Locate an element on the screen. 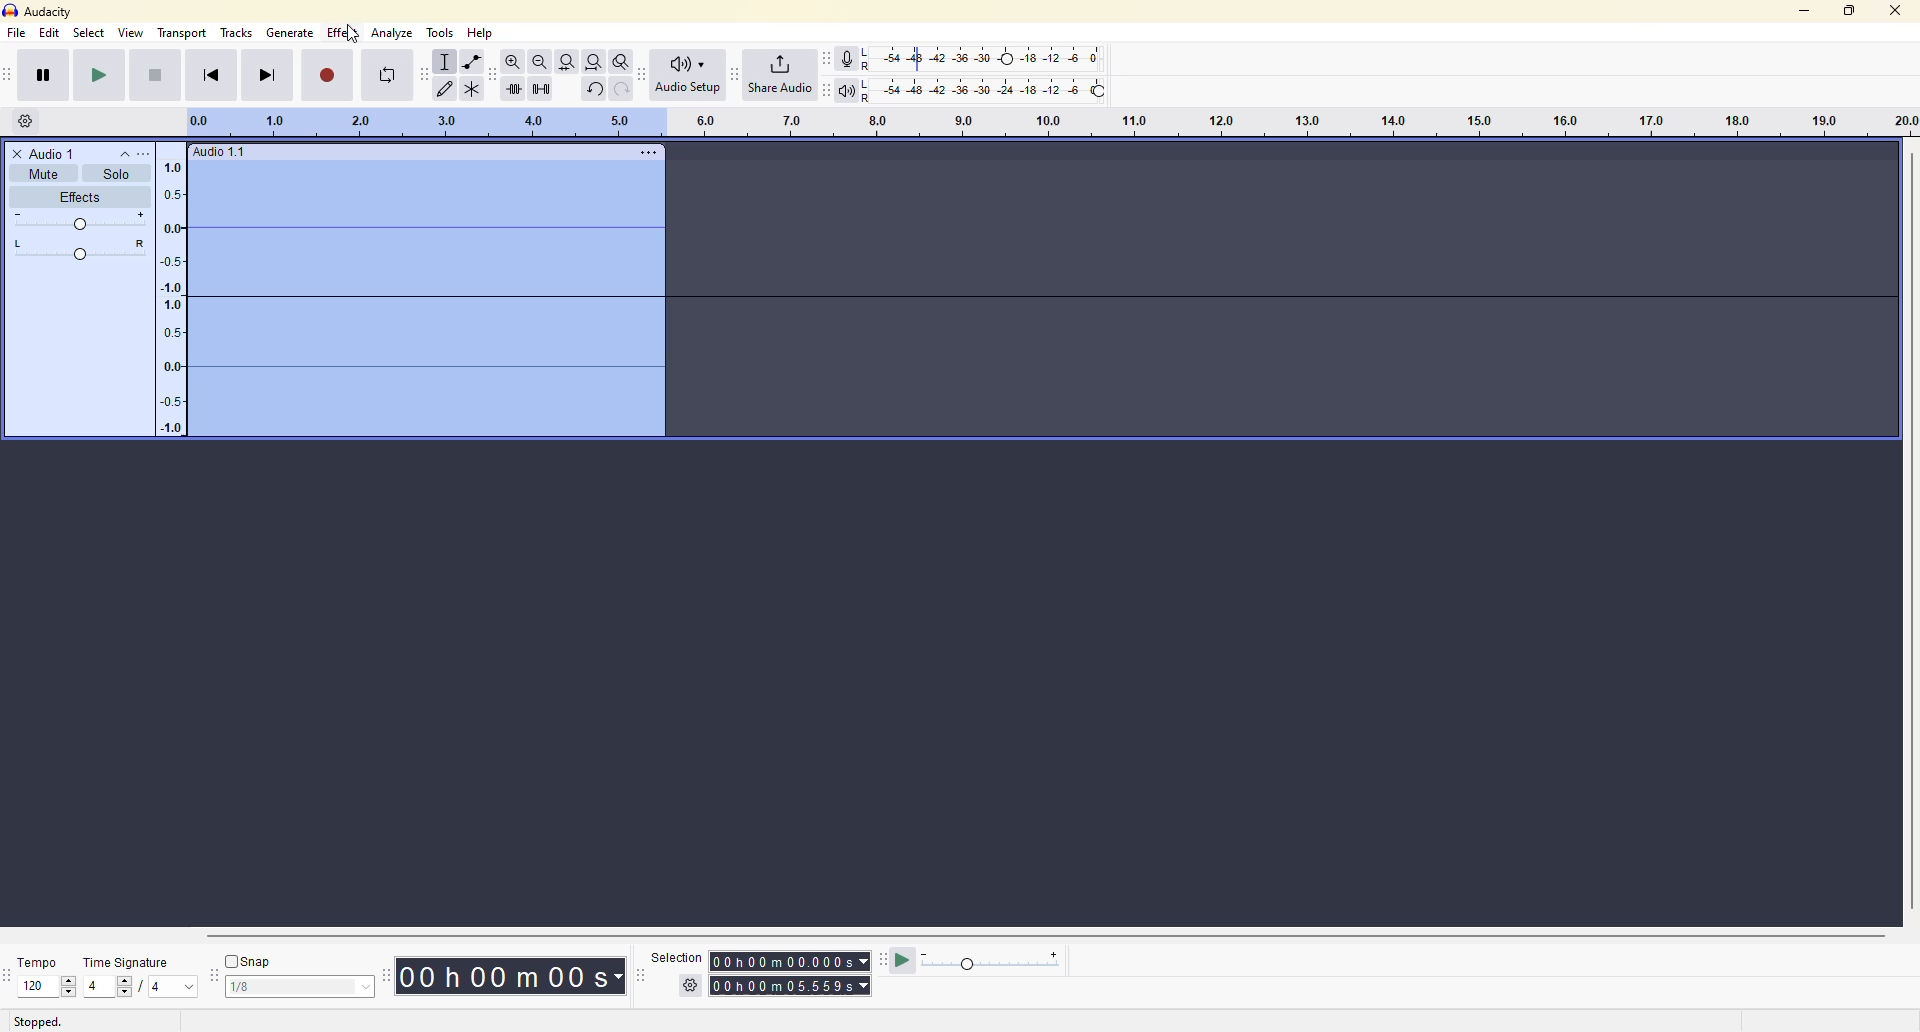 The image size is (1920, 1032). play at speed is located at coordinates (904, 960).